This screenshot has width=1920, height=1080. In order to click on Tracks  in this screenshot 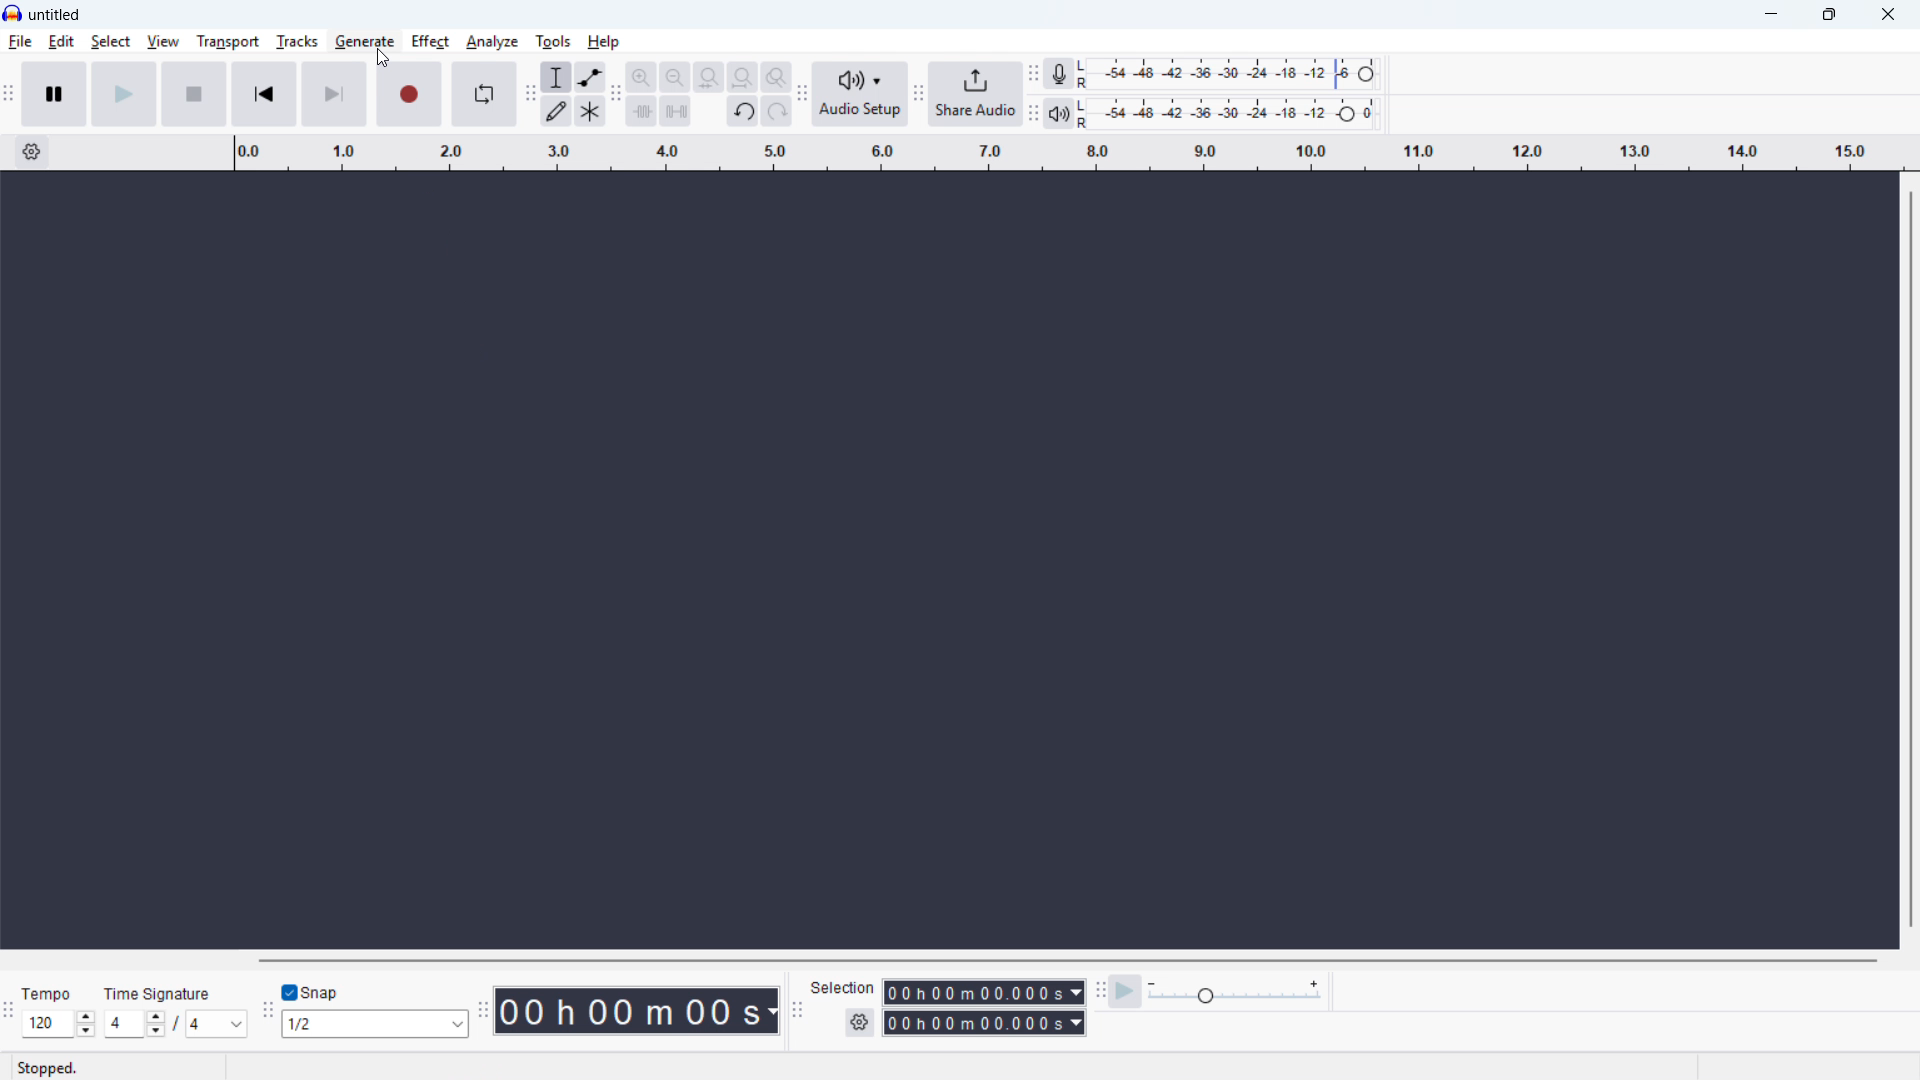, I will do `click(296, 41)`.